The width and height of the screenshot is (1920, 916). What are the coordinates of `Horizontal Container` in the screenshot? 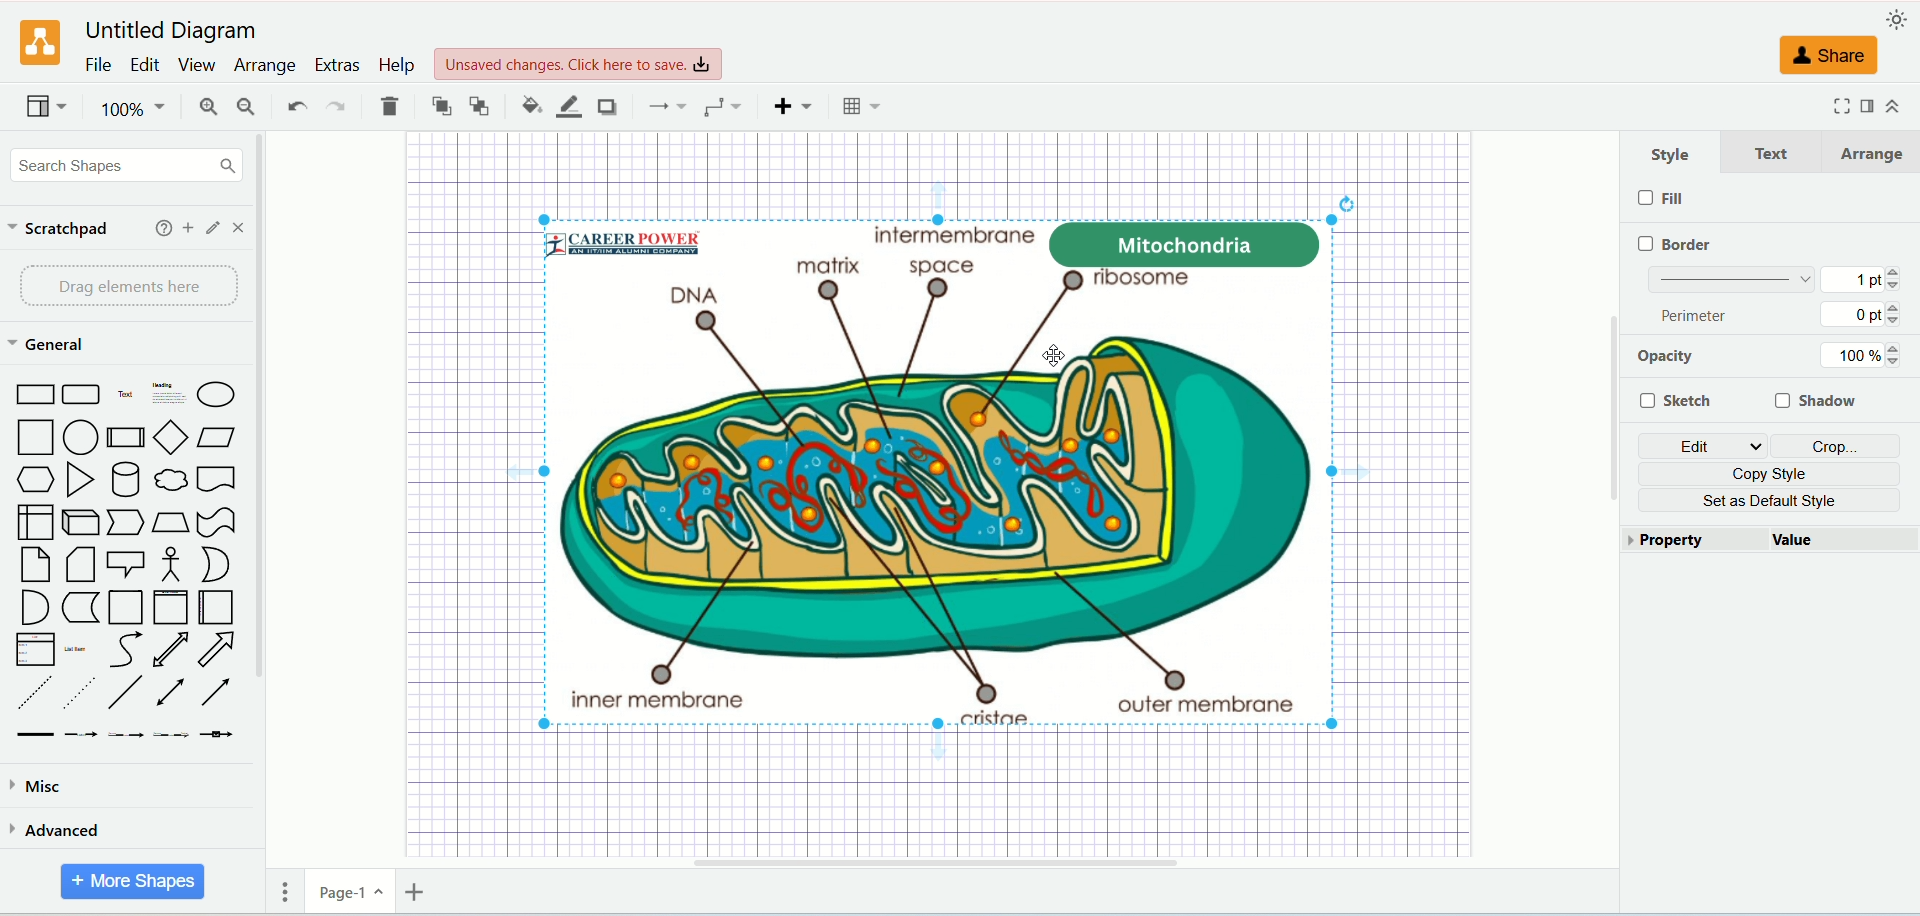 It's located at (218, 609).